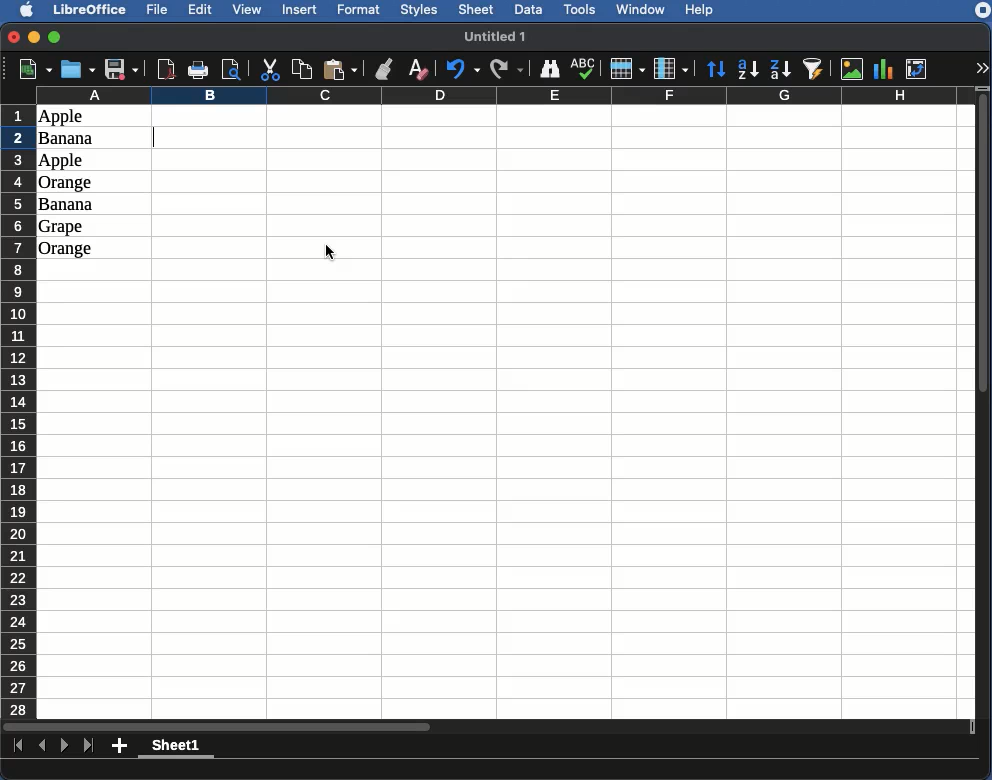 This screenshot has width=992, height=780. Describe the element at coordinates (90, 746) in the screenshot. I see `Last sheet` at that location.